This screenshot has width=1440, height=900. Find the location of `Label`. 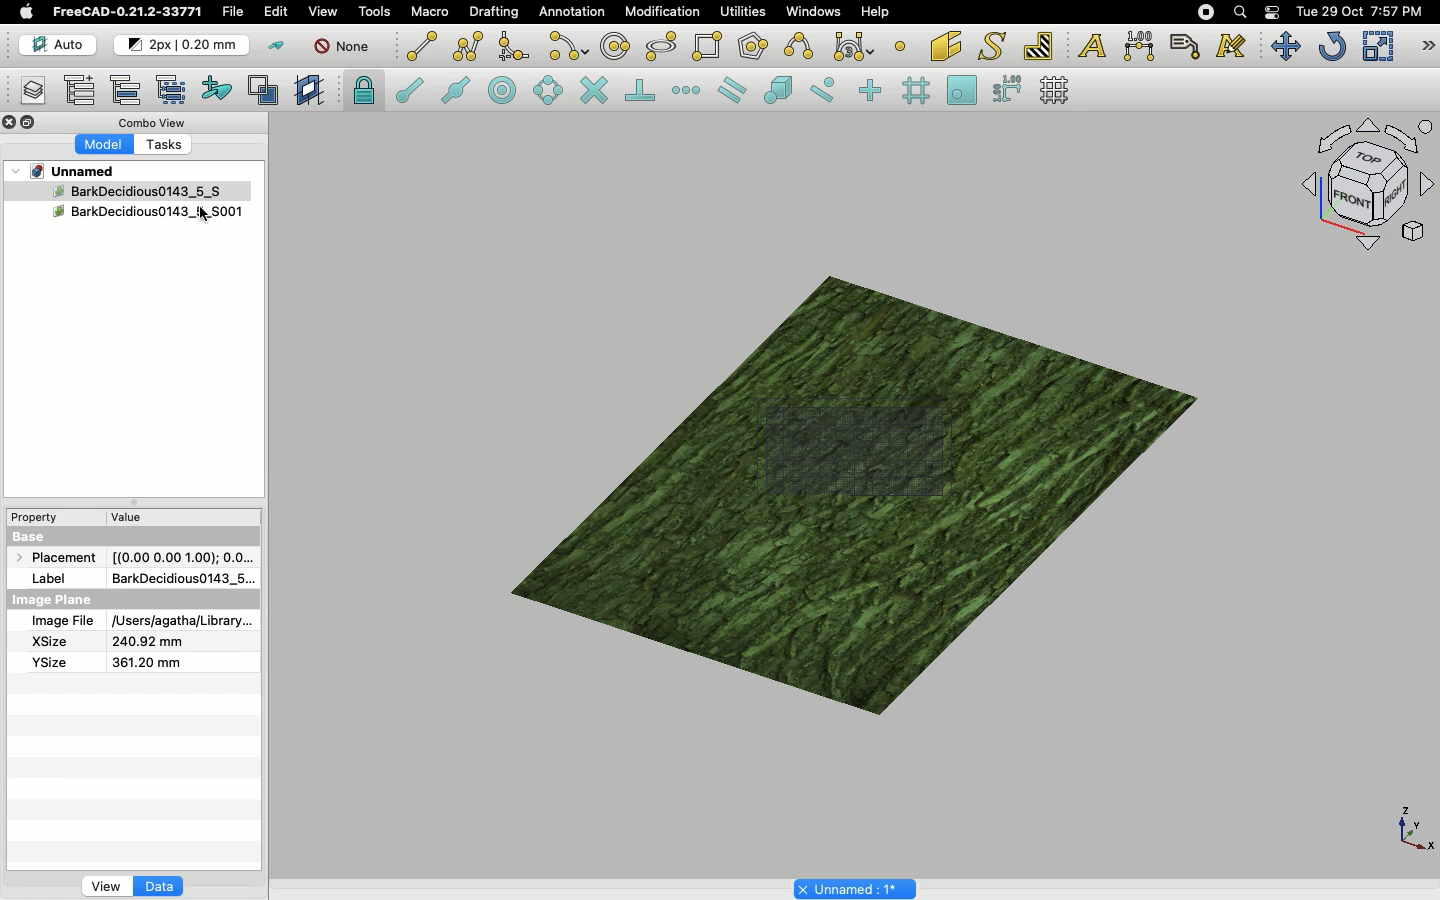

Label is located at coordinates (1188, 46).